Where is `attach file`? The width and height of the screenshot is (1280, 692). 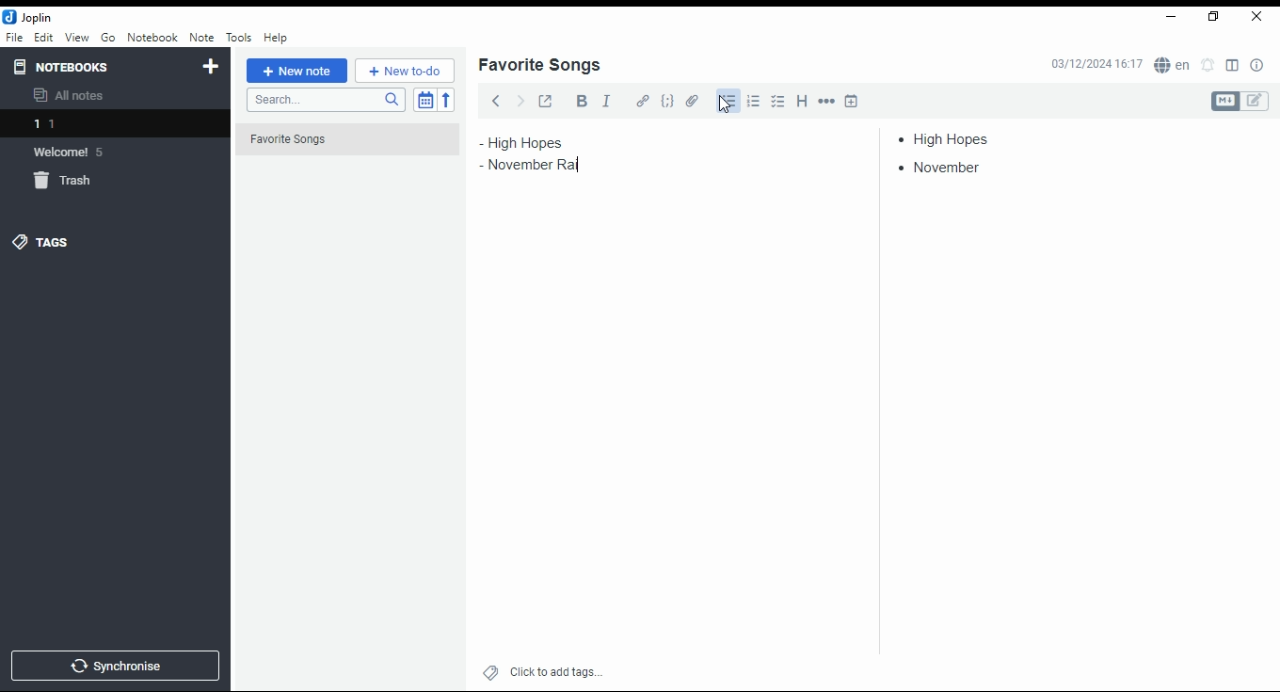 attach file is located at coordinates (693, 100).